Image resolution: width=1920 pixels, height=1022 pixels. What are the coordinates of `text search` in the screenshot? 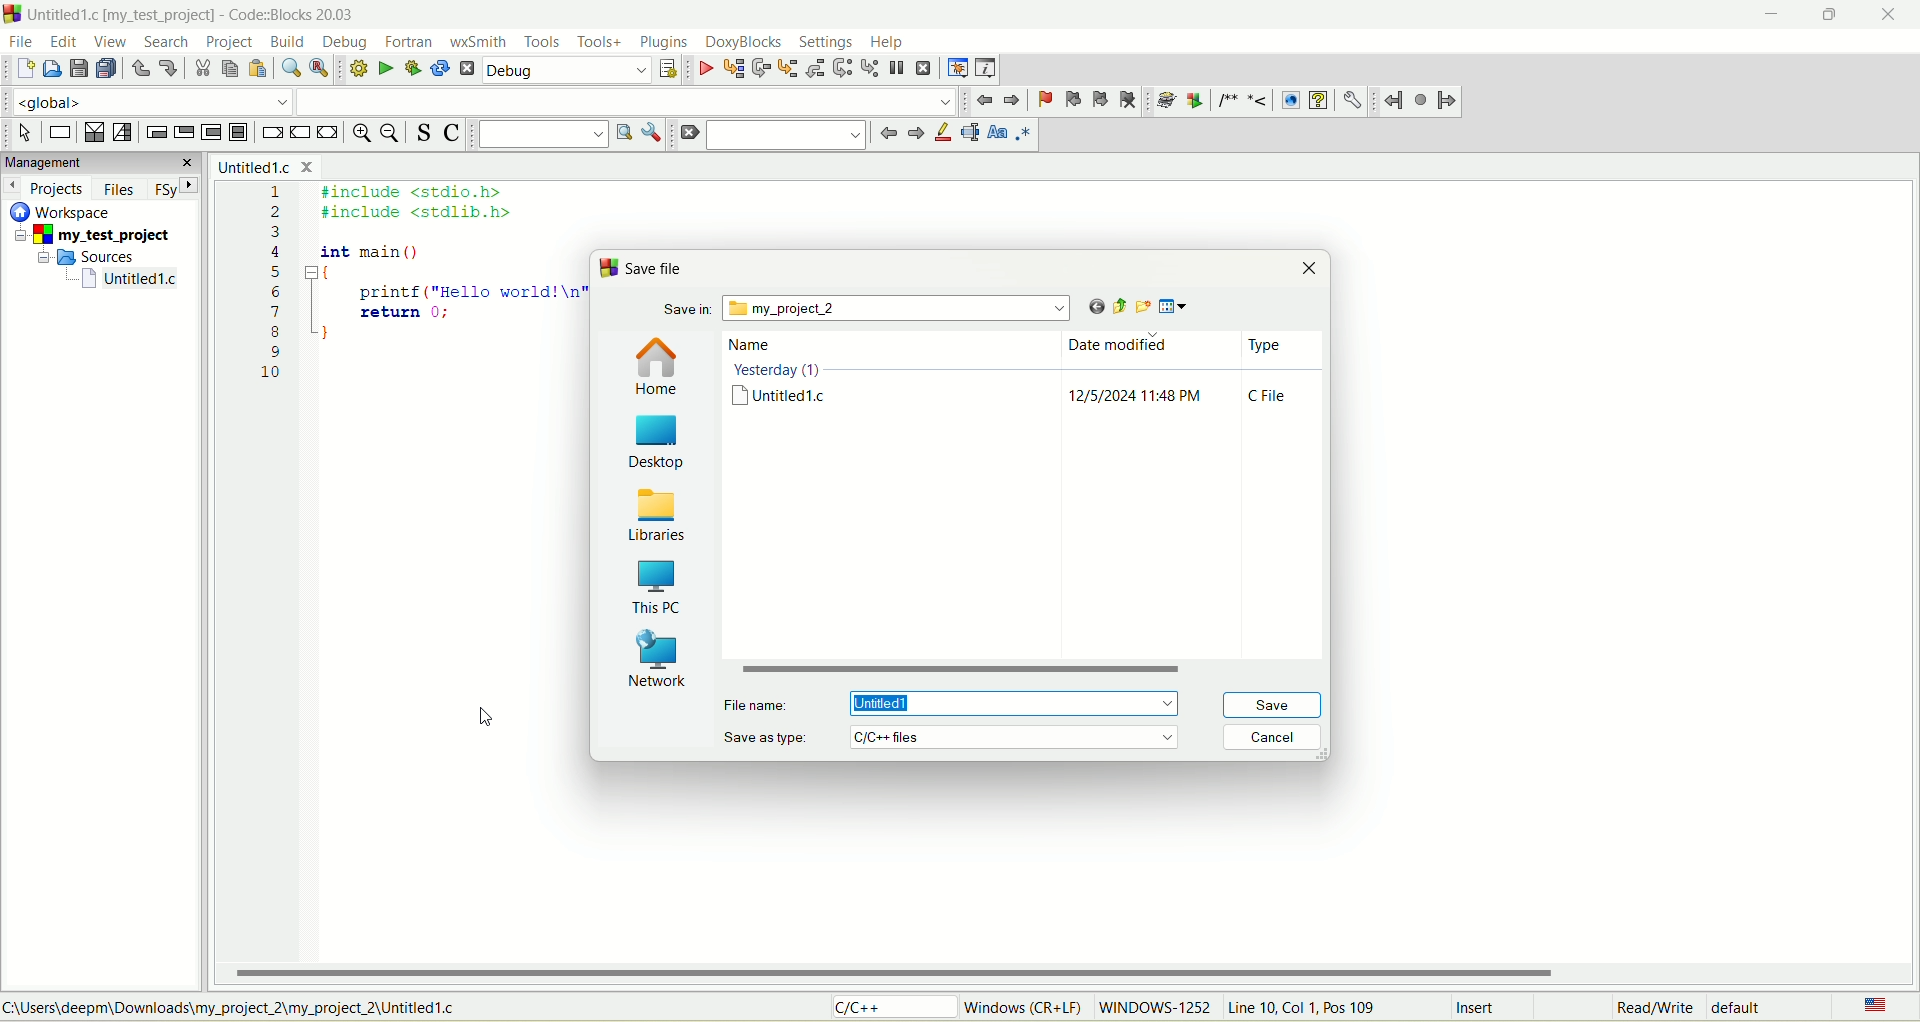 It's located at (542, 134).